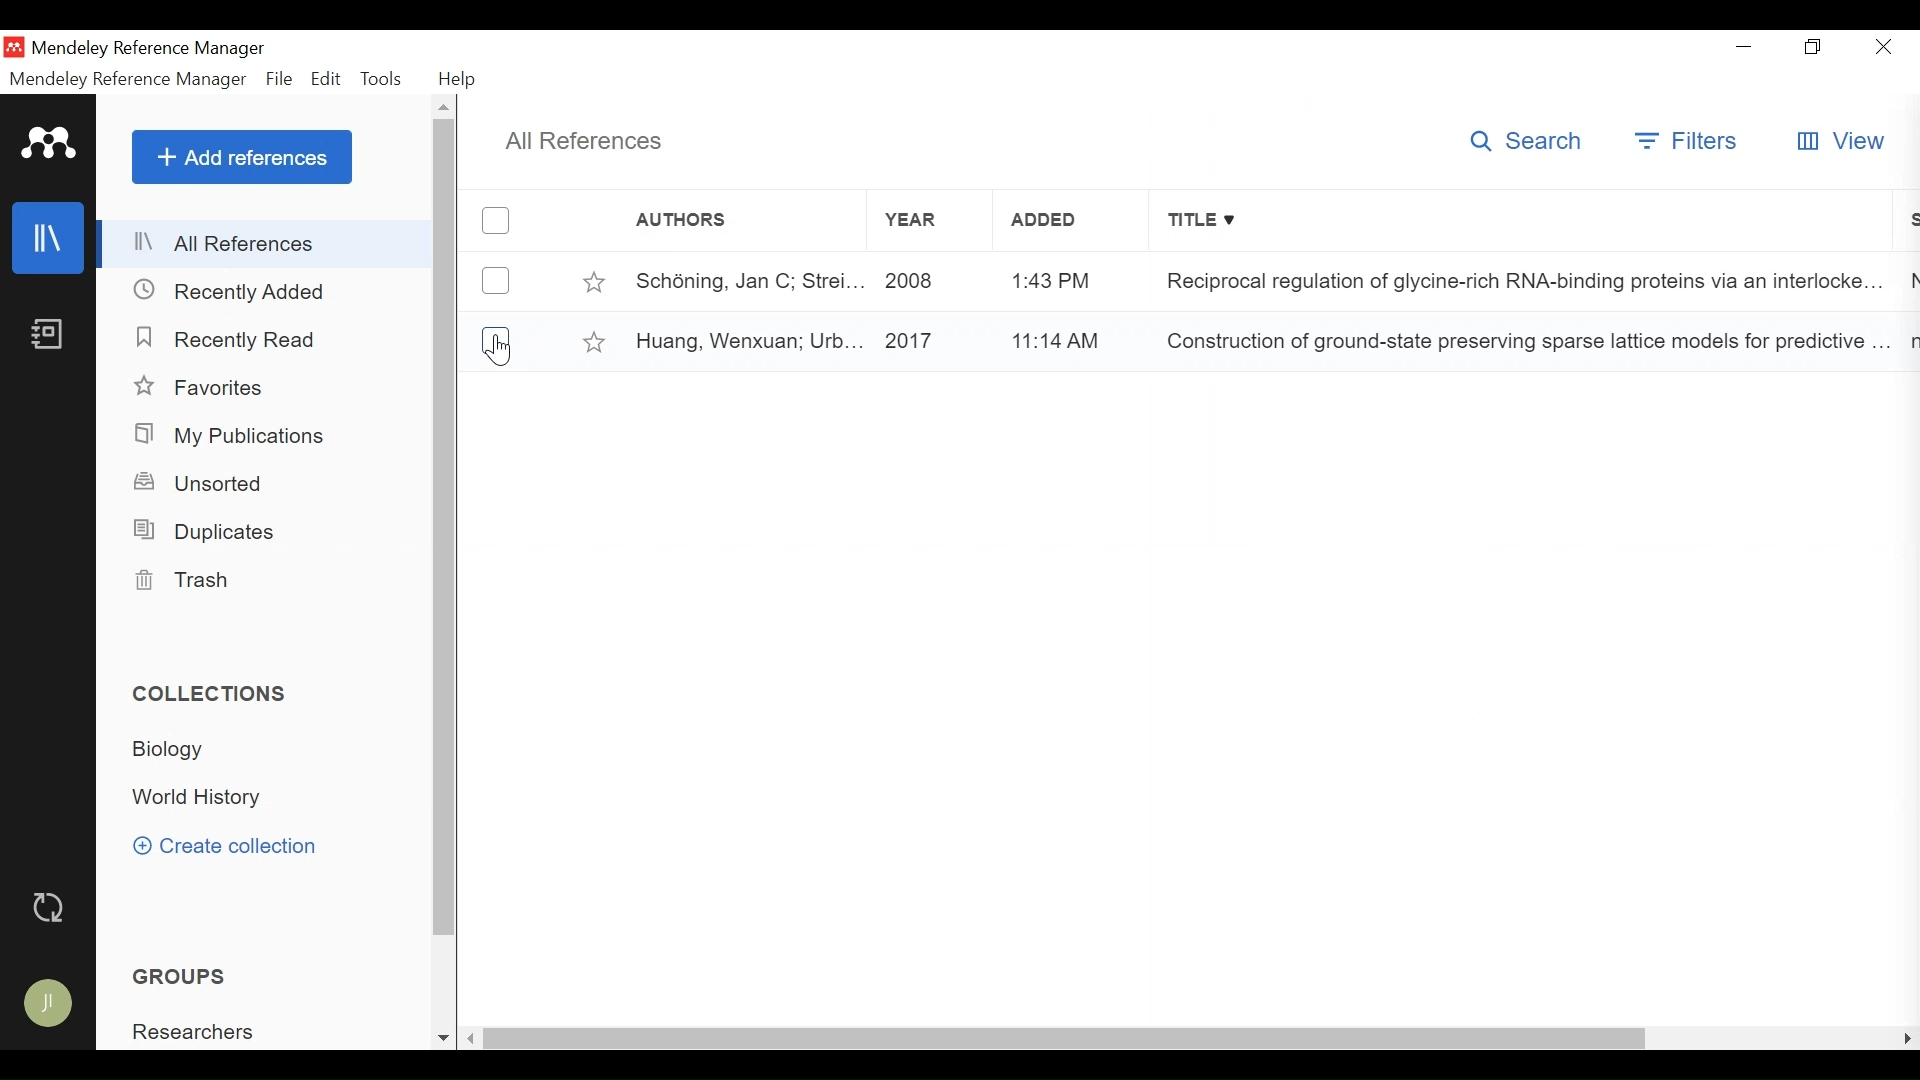 Image resolution: width=1920 pixels, height=1080 pixels. Describe the element at coordinates (916, 278) in the screenshot. I see `2008` at that location.